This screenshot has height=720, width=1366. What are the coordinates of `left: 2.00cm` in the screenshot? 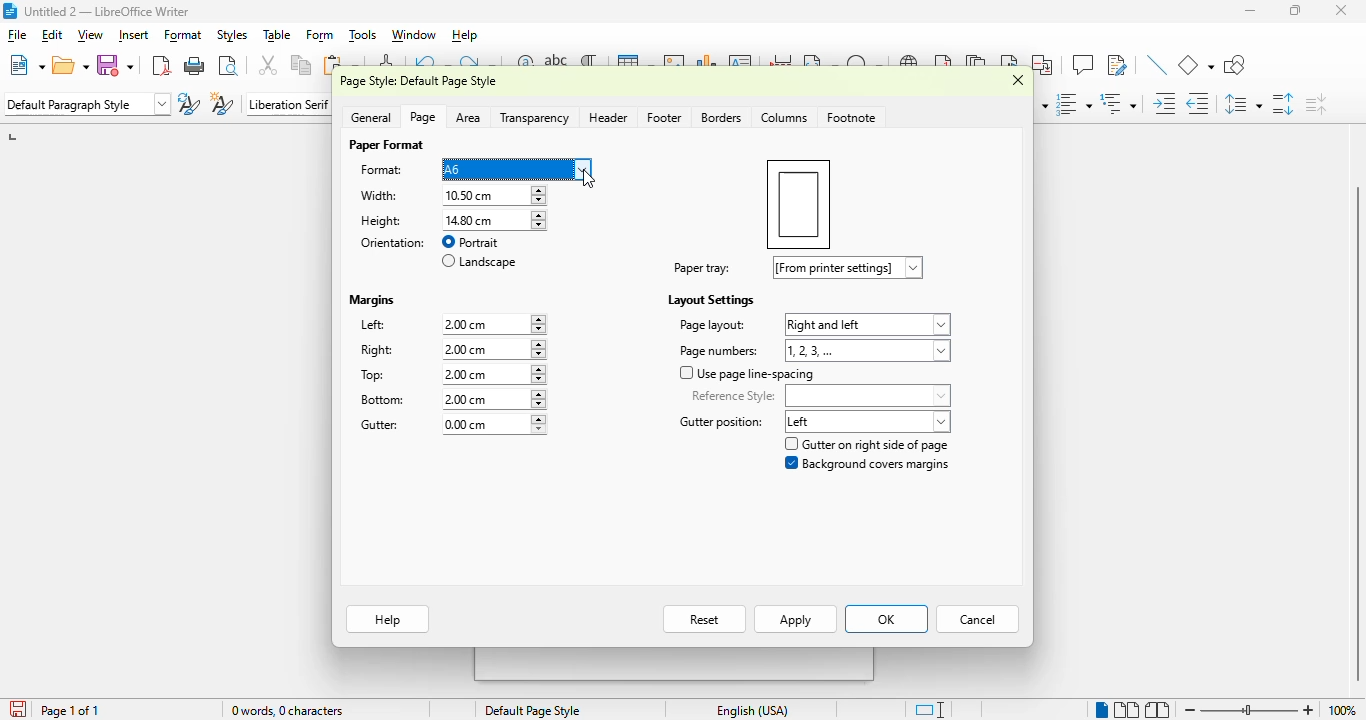 It's located at (448, 323).